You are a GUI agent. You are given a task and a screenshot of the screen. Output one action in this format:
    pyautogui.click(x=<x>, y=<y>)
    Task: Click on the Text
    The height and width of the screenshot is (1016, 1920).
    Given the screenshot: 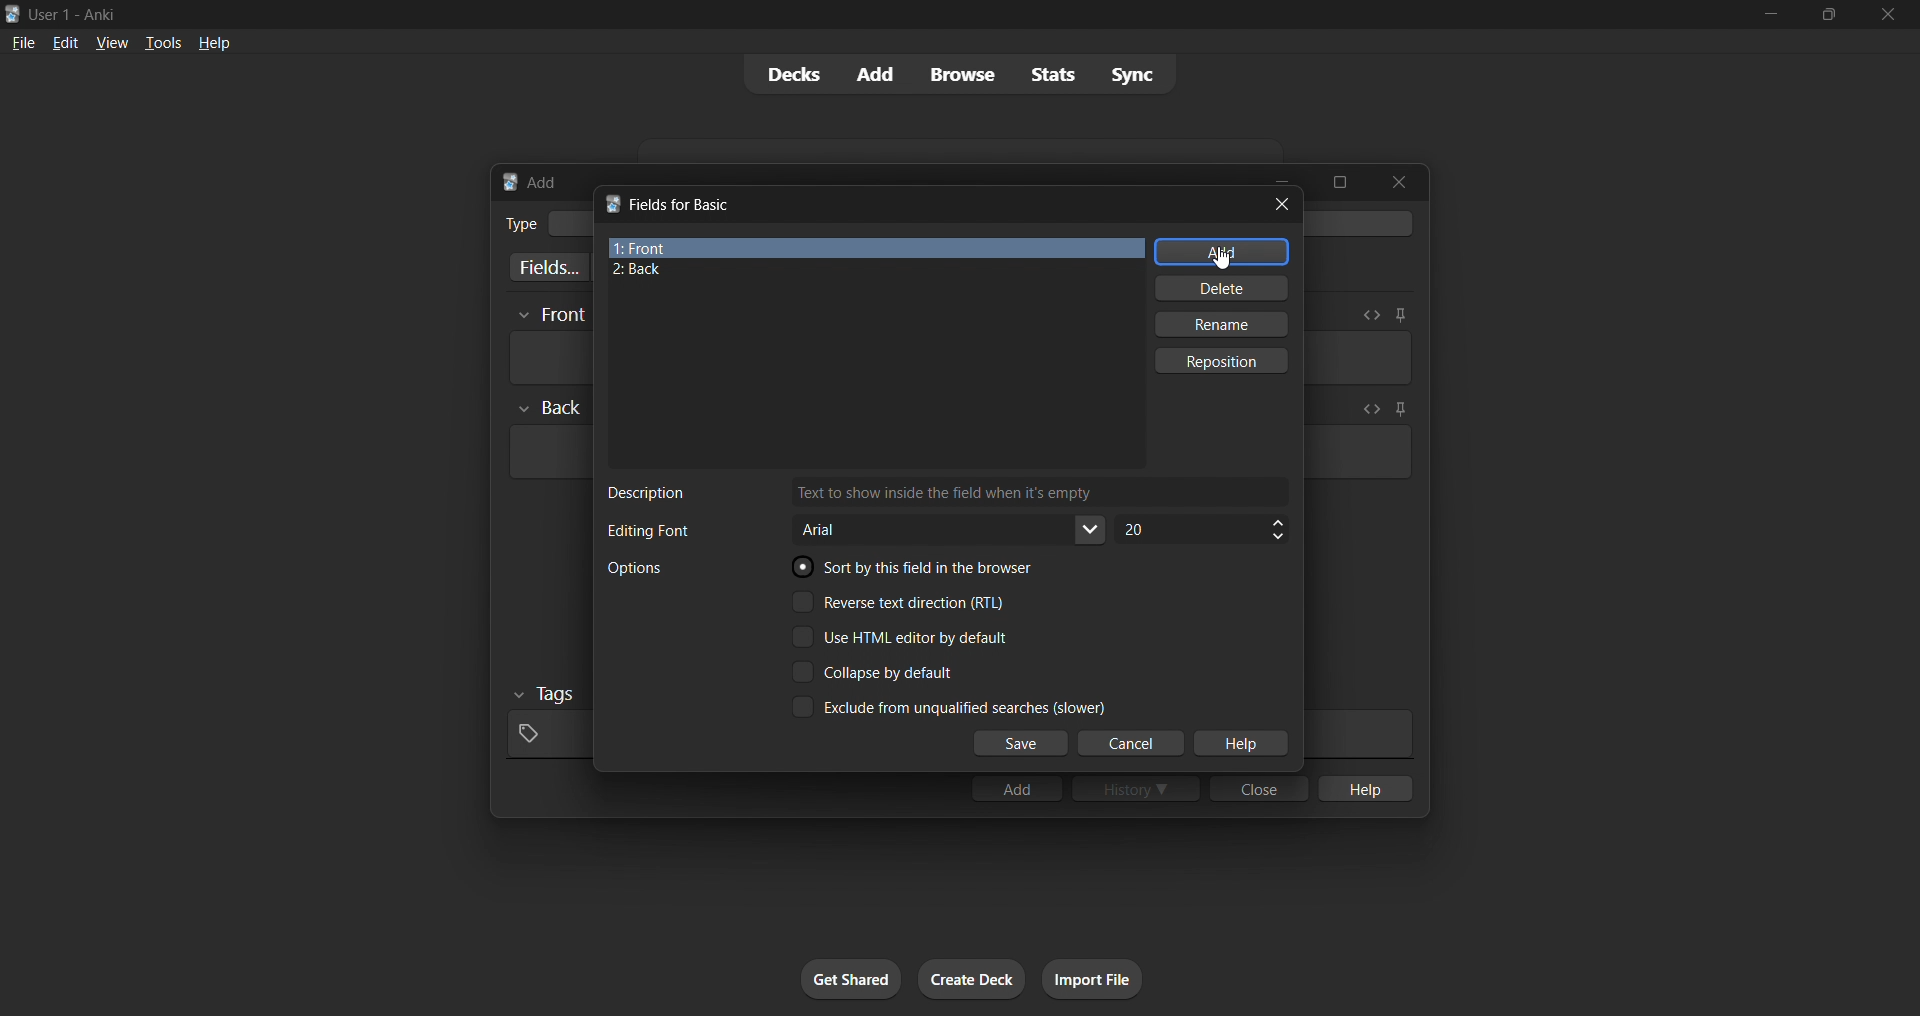 What is the action you would take?
    pyautogui.click(x=520, y=224)
    